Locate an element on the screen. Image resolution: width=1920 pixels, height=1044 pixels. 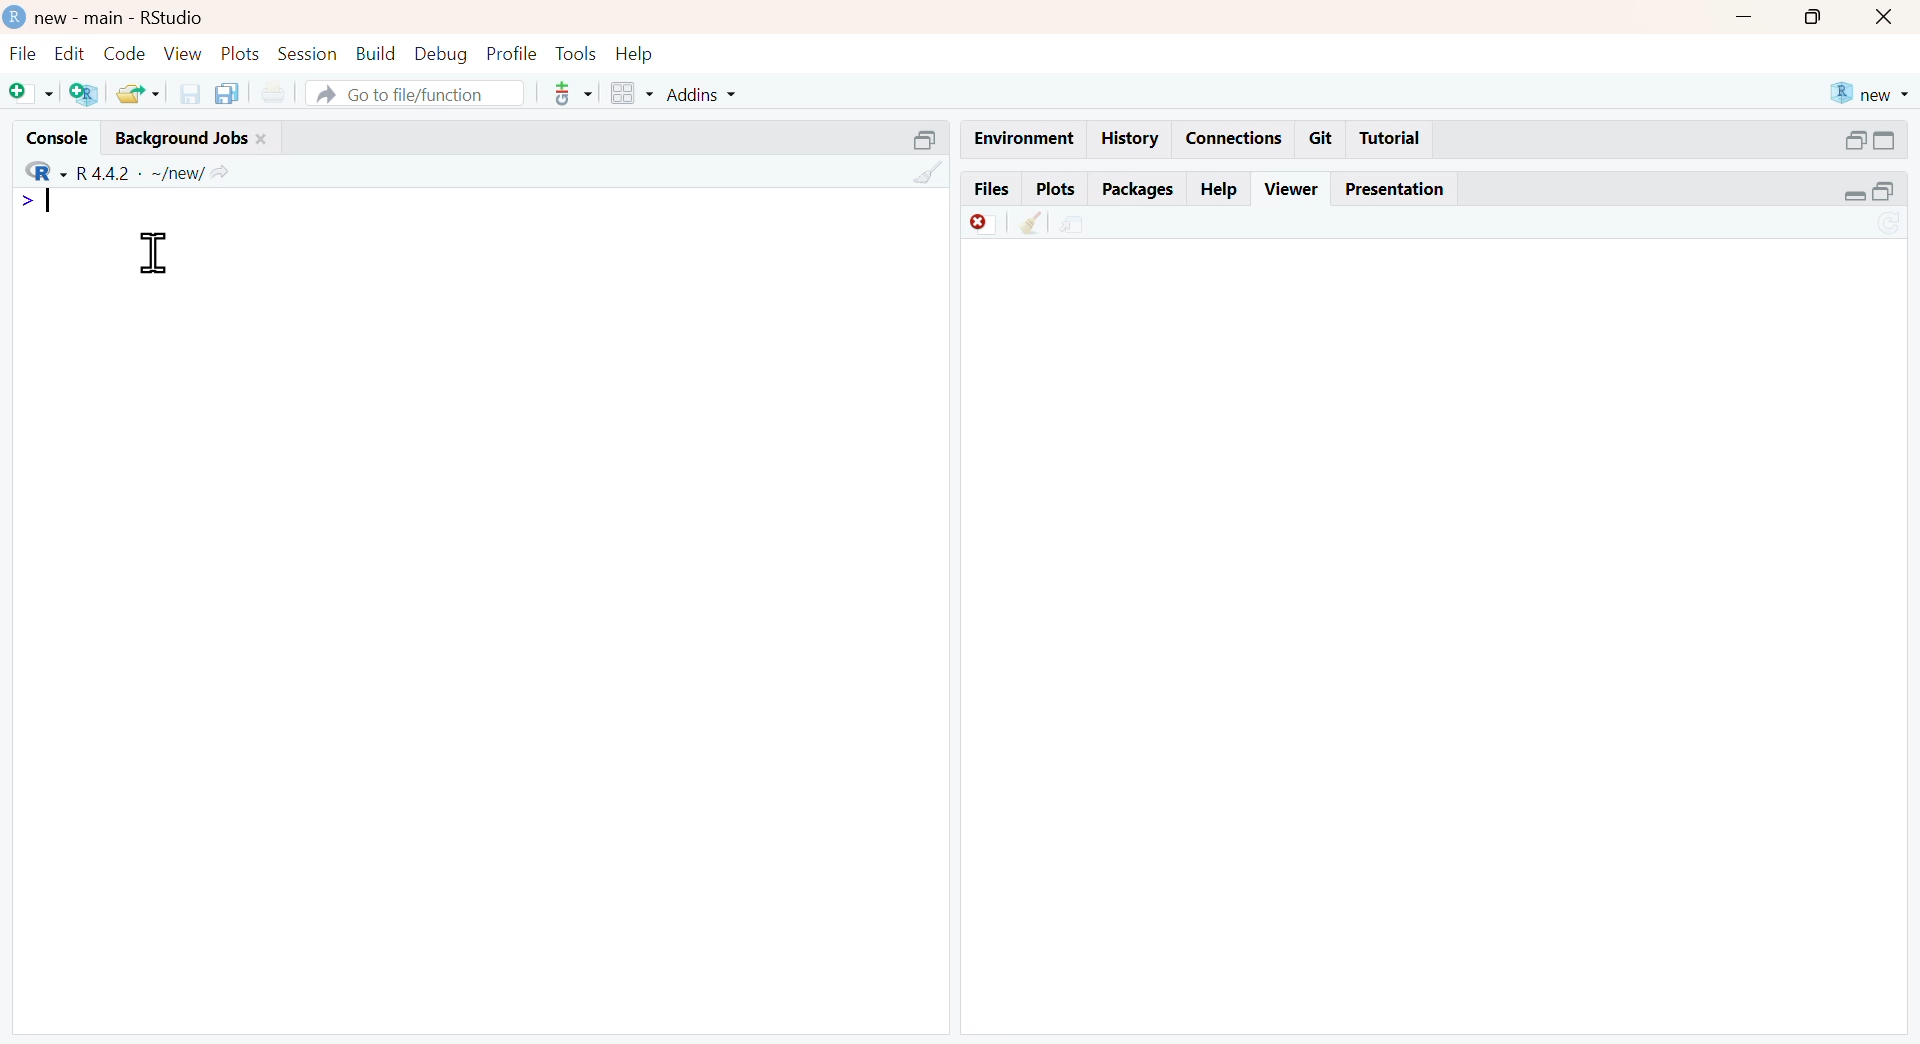
viewer is located at coordinates (1294, 189).